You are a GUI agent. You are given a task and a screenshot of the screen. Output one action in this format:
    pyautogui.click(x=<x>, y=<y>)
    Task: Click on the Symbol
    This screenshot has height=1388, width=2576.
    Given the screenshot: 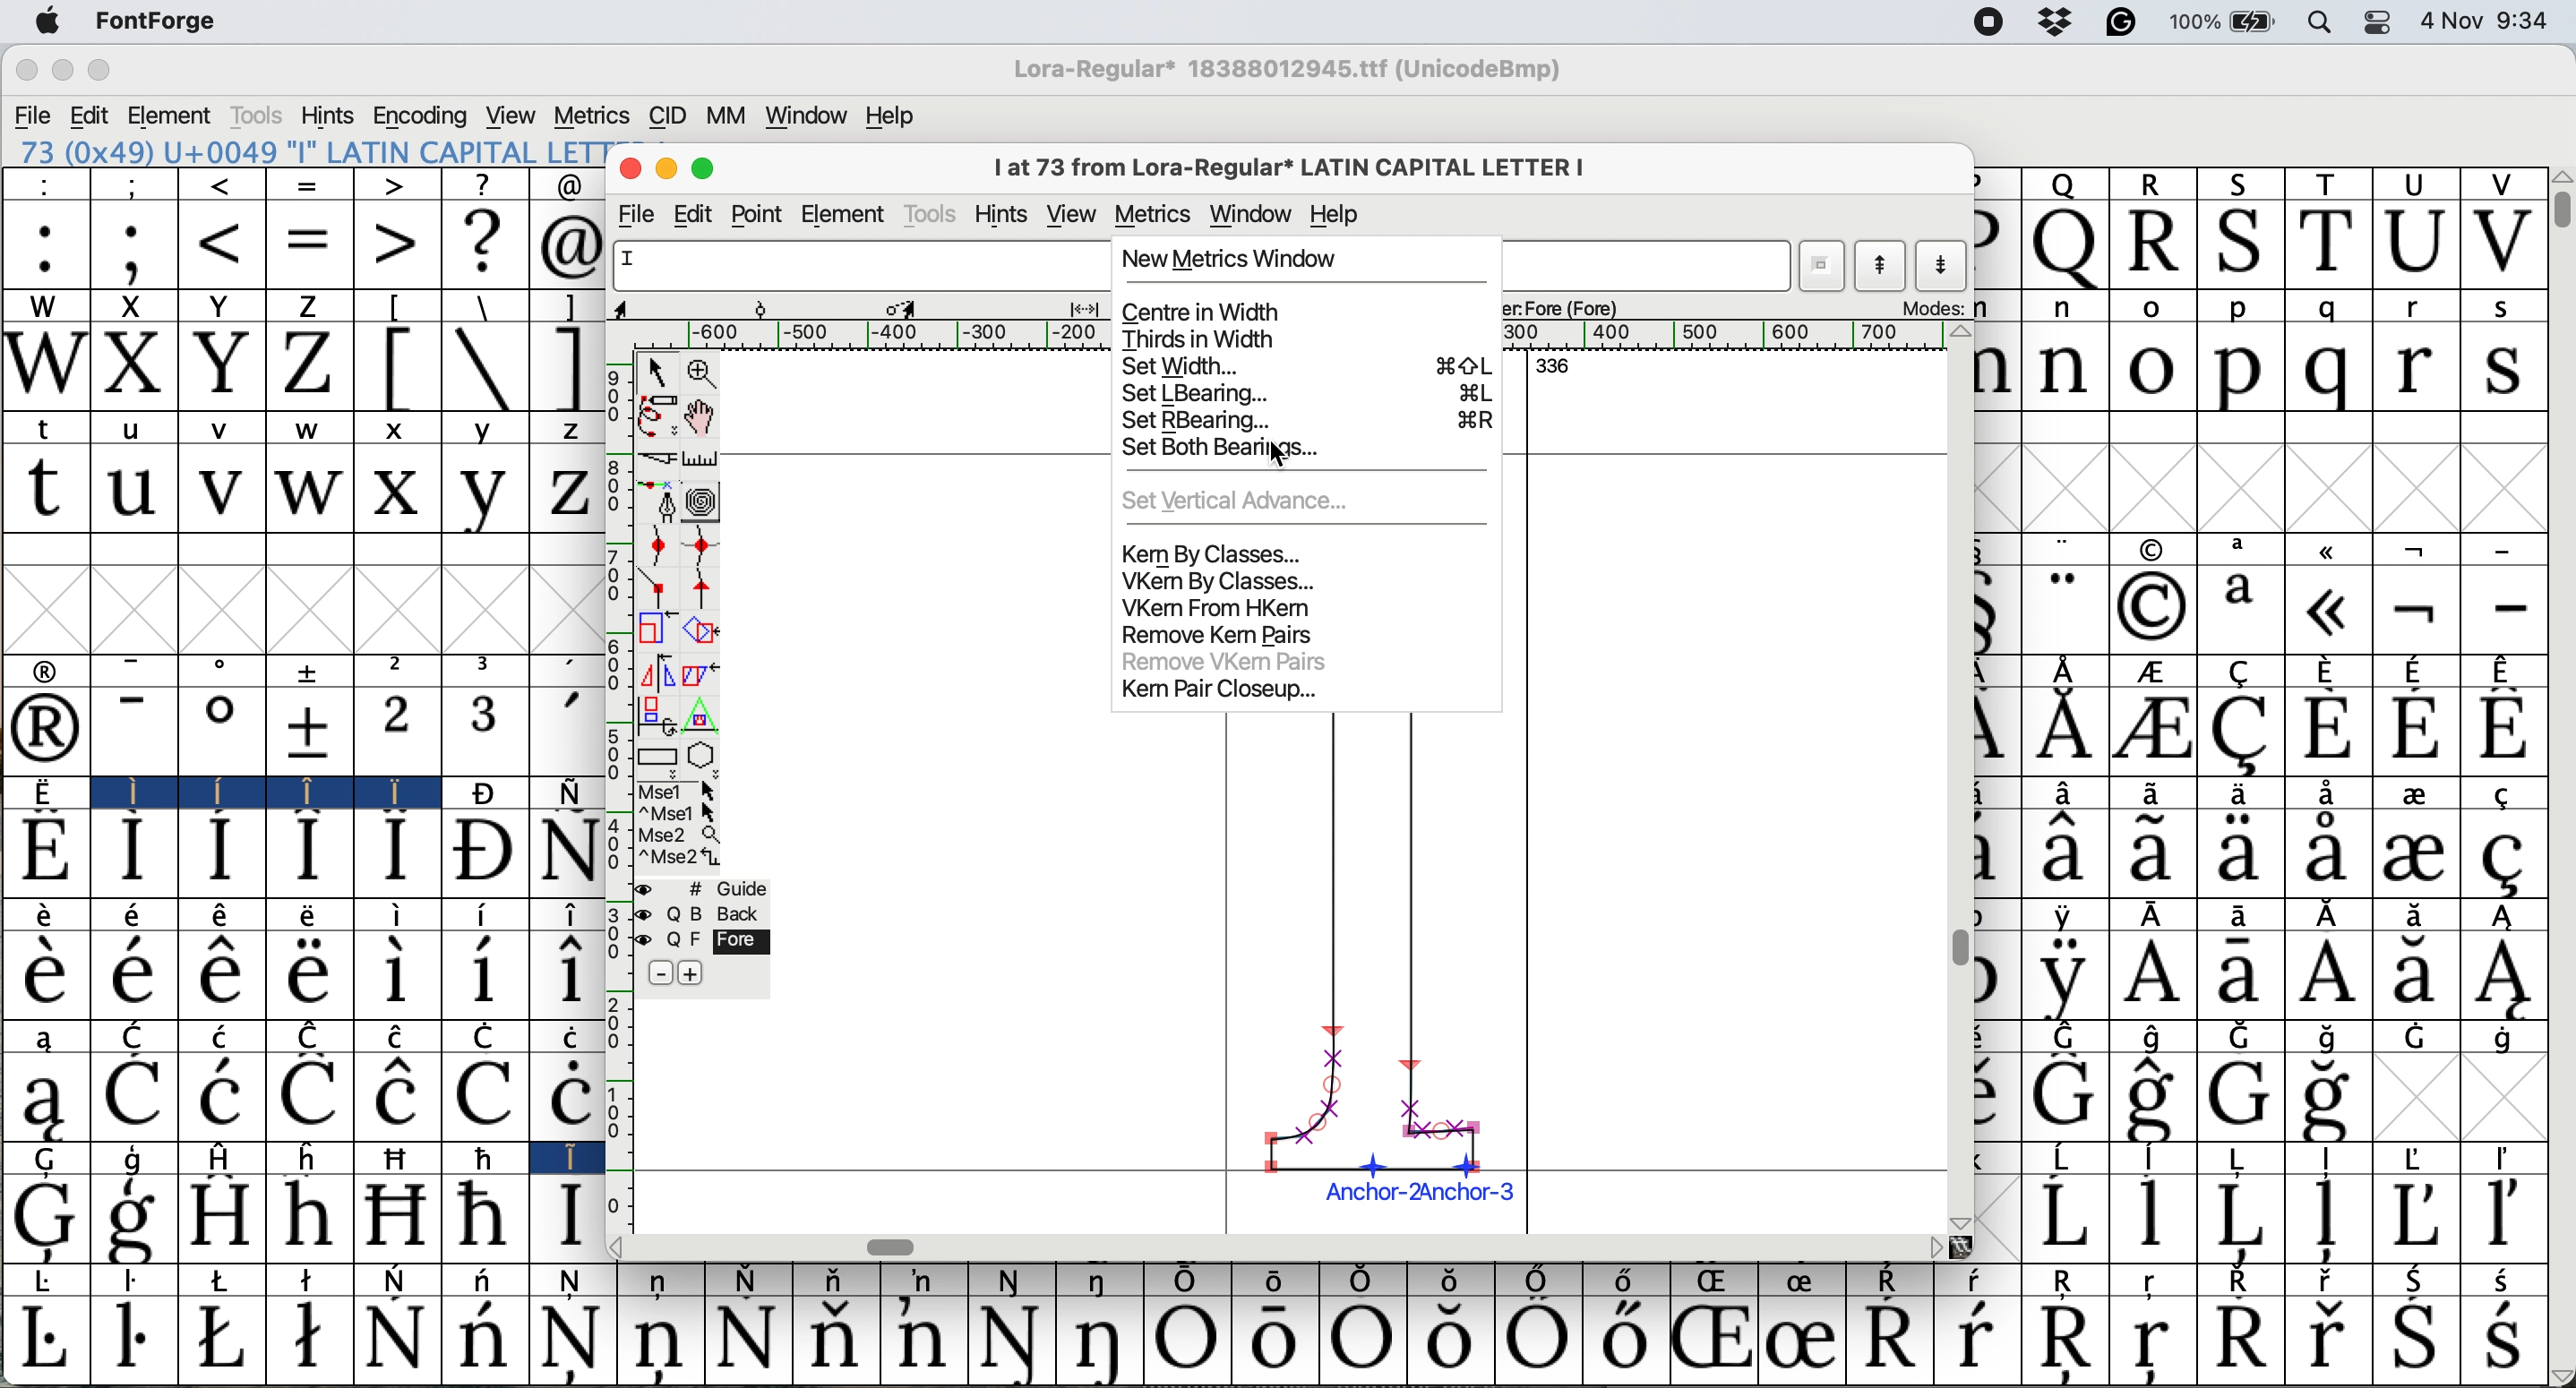 What is the action you would take?
    pyautogui.click(x=2242, y=1096)
    